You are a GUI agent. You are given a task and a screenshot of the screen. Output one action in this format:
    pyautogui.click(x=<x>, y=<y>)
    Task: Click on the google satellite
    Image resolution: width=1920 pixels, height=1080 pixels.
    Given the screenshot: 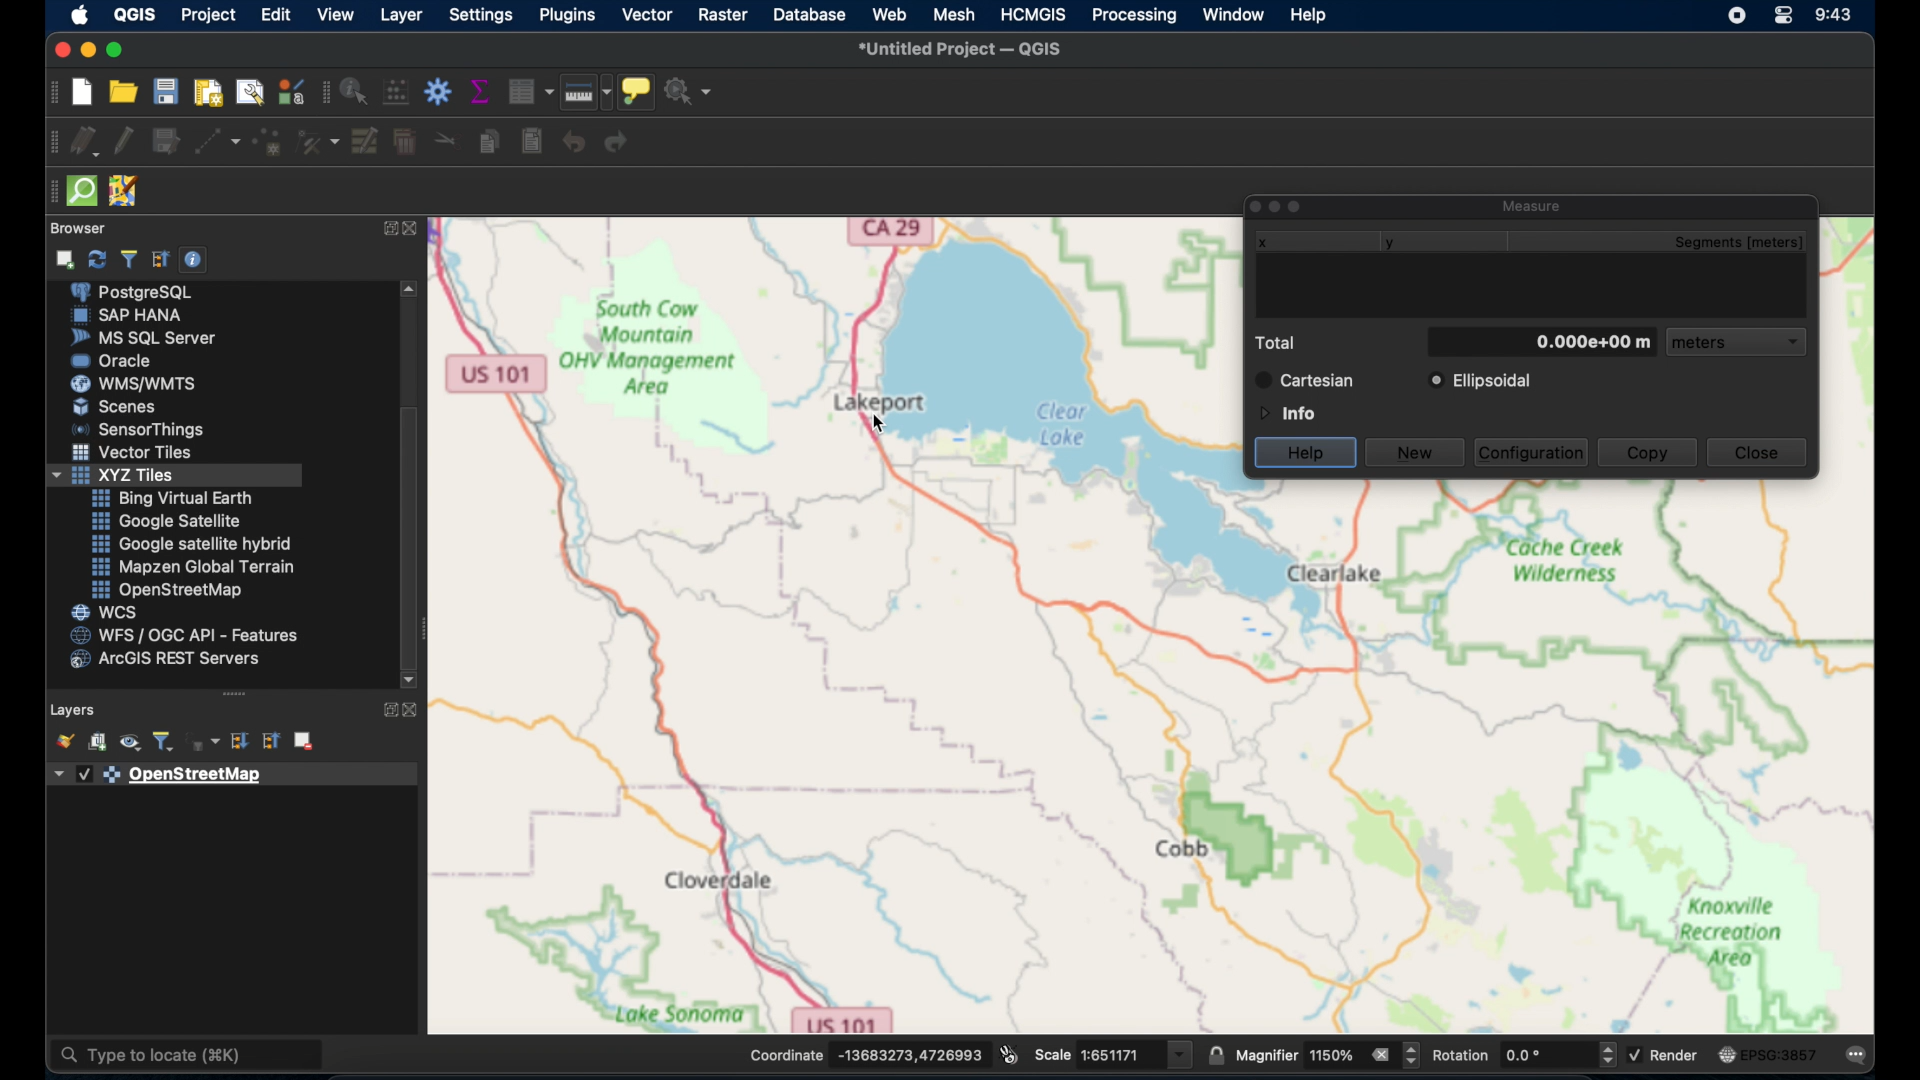 What is the action you would take?
    pyautogui.click(x=165, y=521)
    